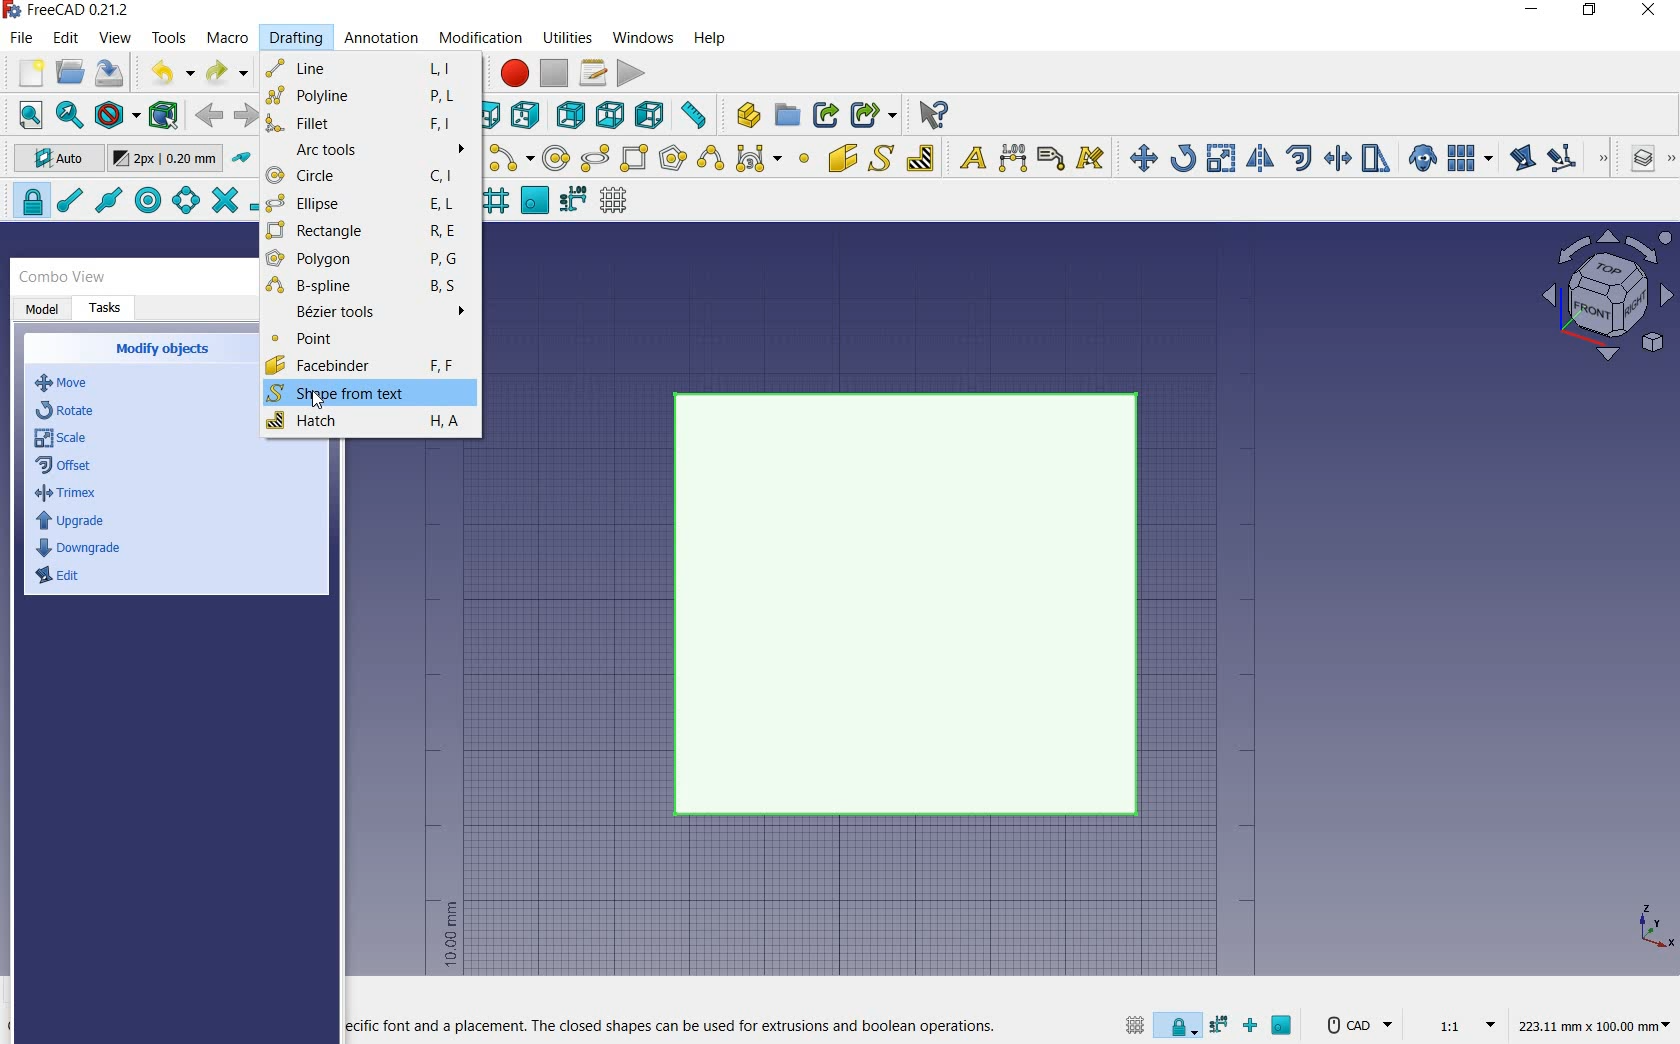  I want to click on downgrade, so click(82, 548).